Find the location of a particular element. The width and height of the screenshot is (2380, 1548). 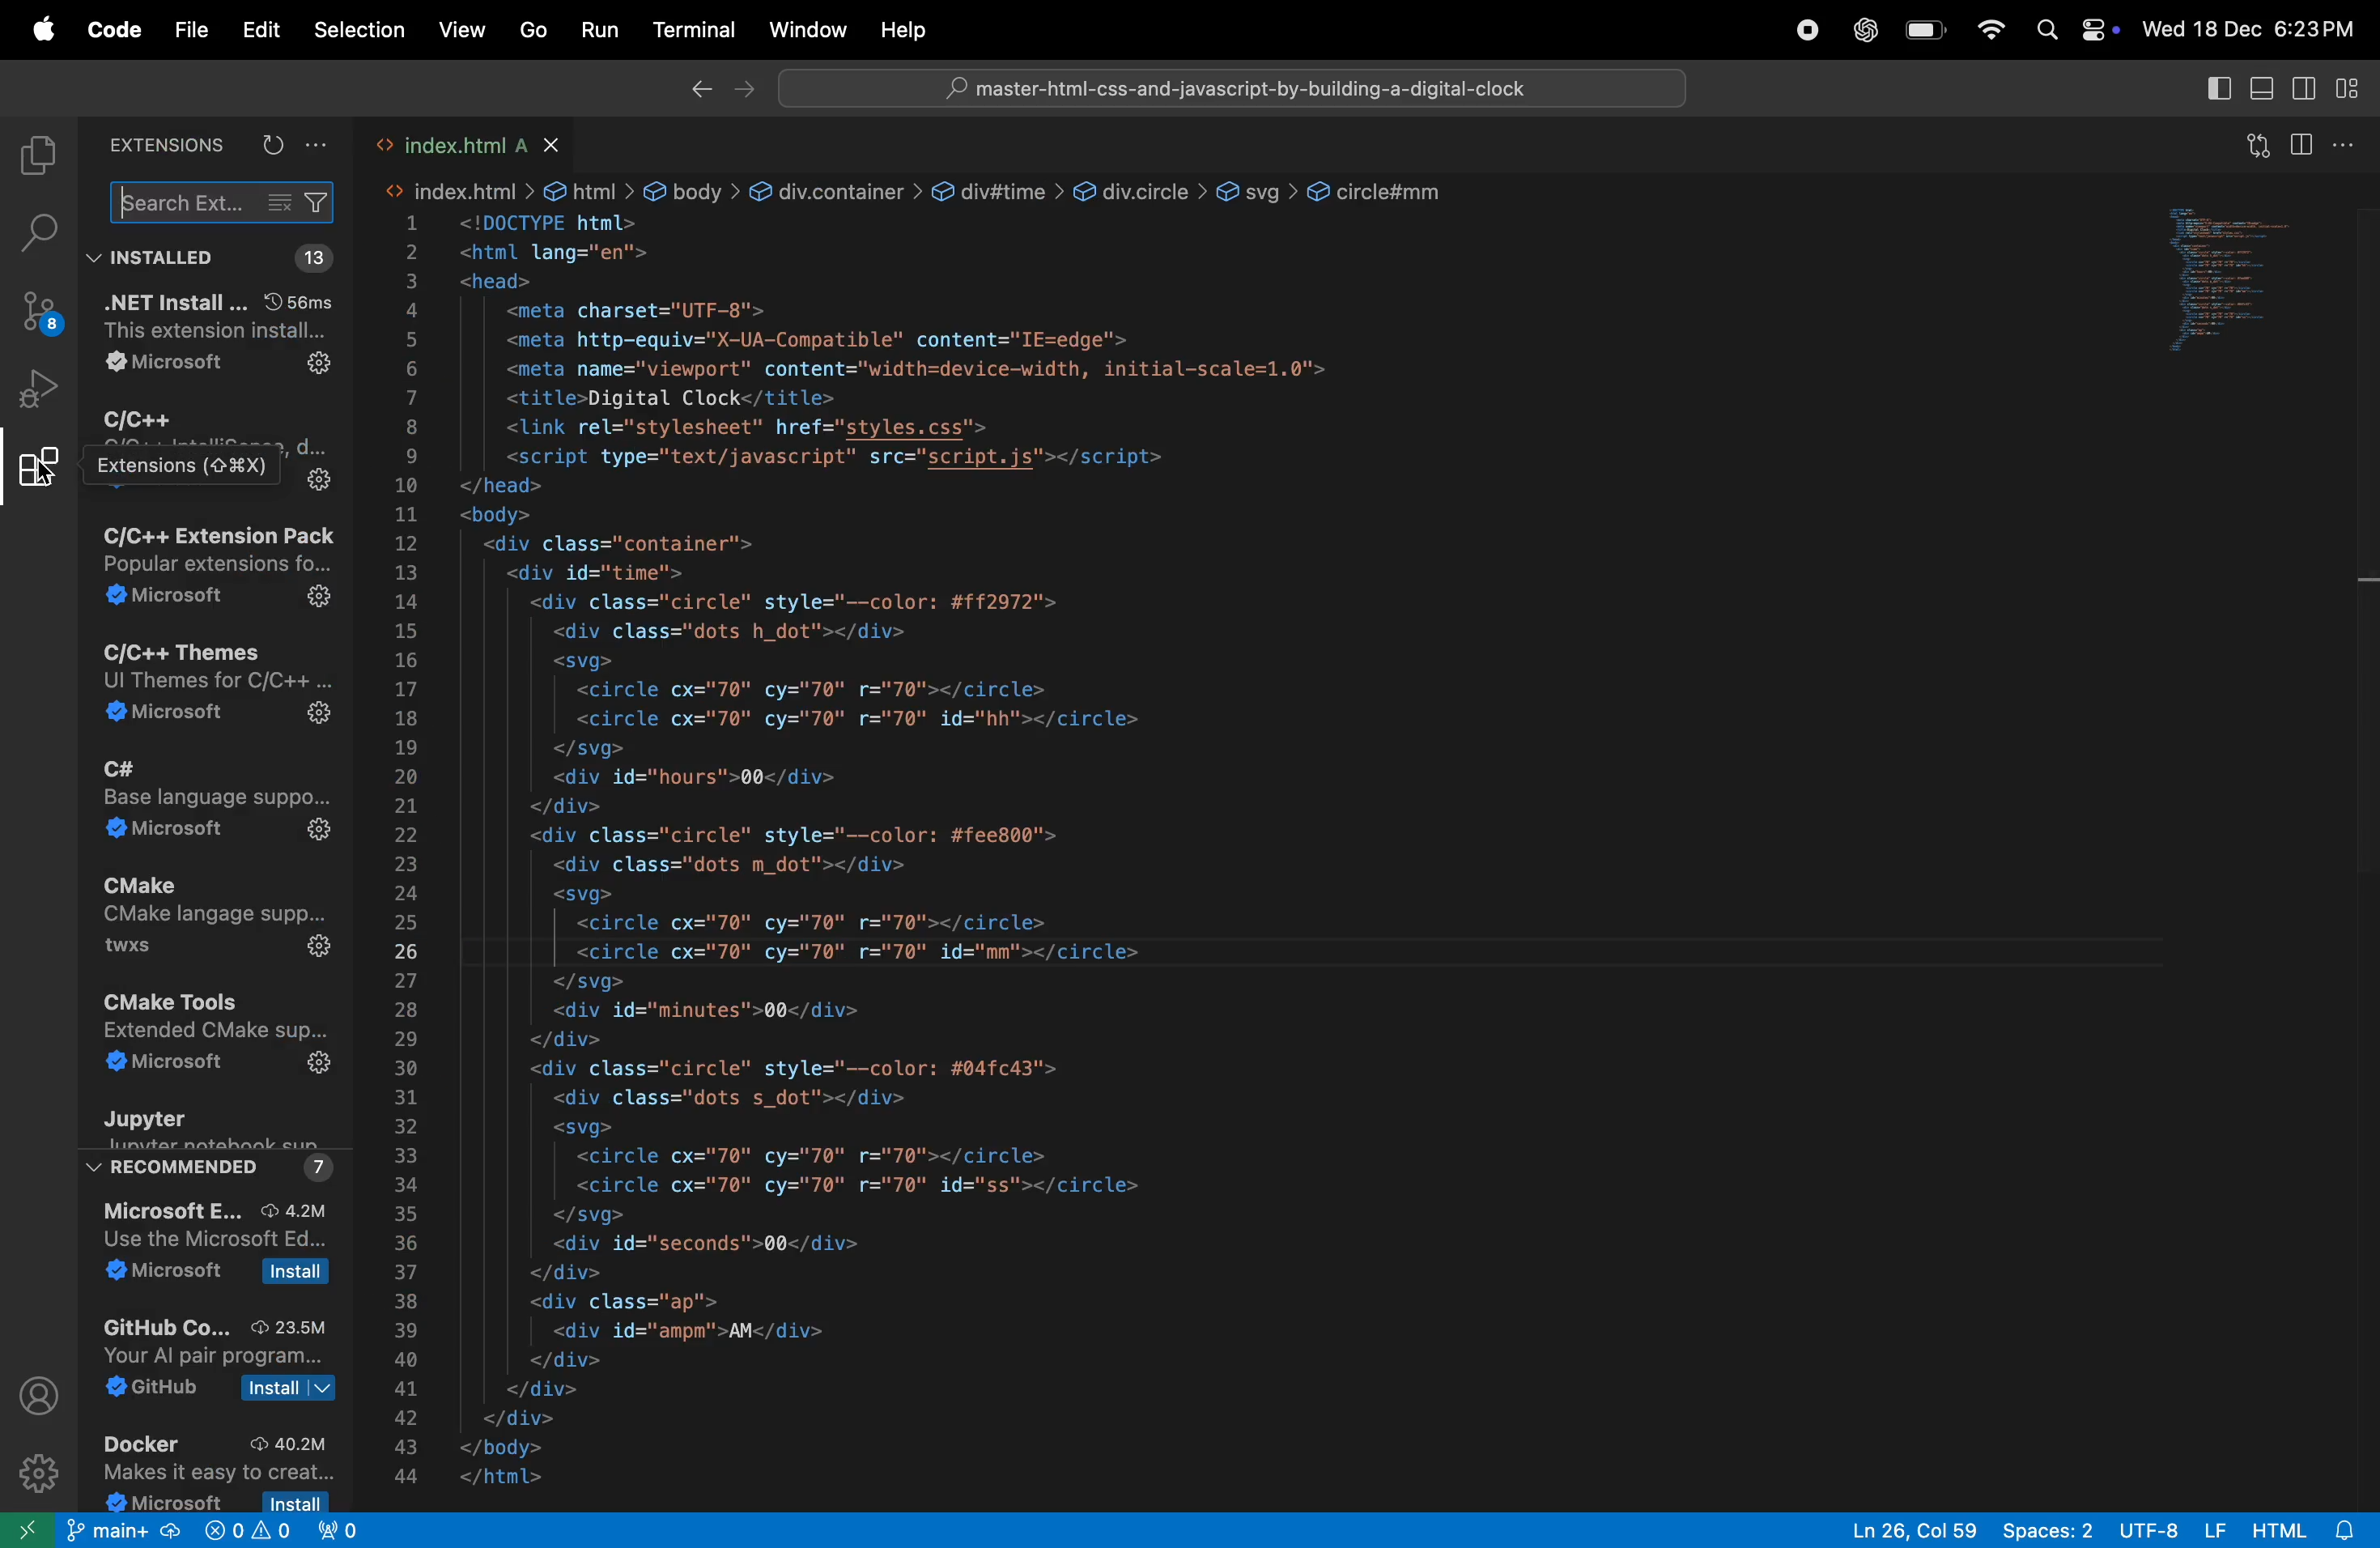

selection is located at coordinates (359, 34).